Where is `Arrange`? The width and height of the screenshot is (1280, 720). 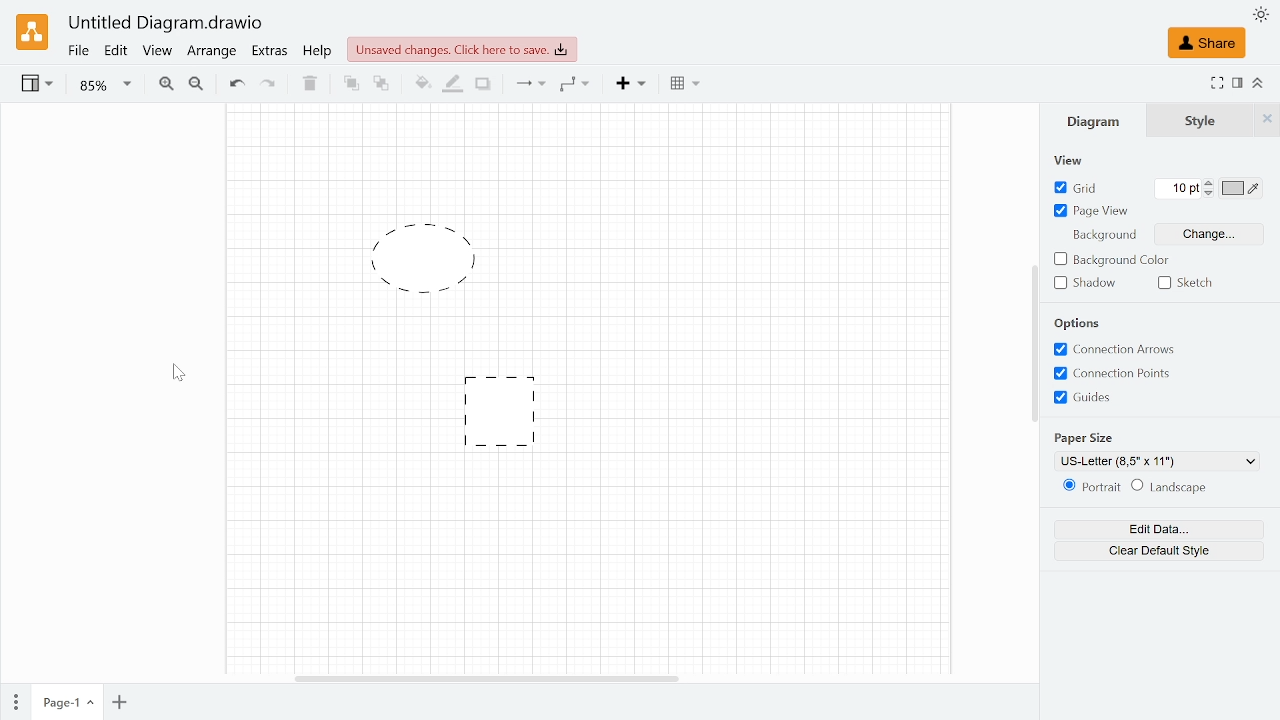 Arrange is located at coordinates (212, 54).